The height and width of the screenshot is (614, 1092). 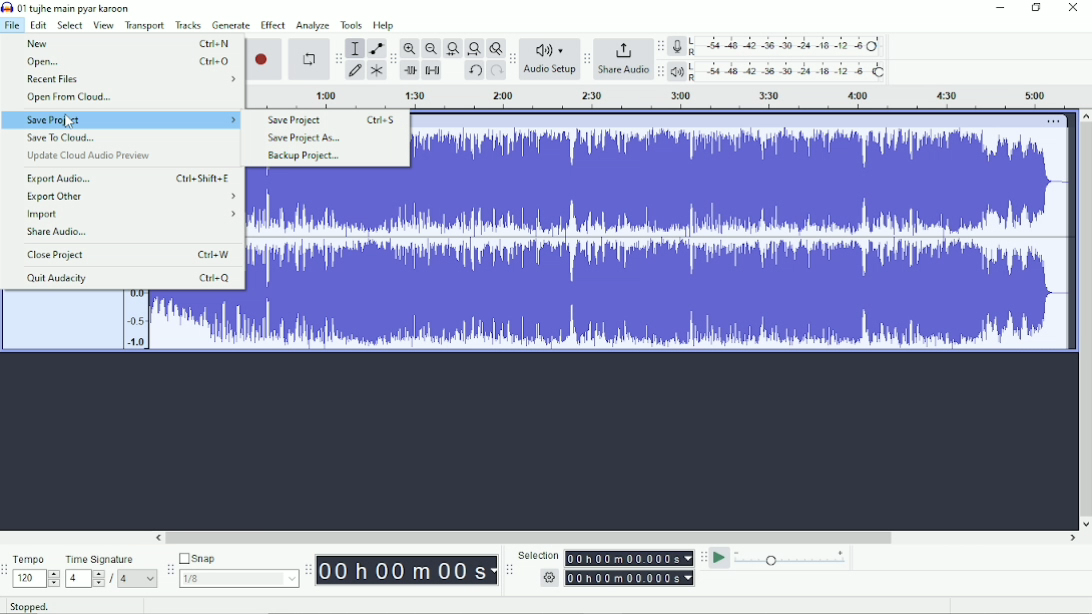 What do you see at coordinates (1001, 9) in the screenshot?
I see `Minimize` at bounding box center [1001, 9].